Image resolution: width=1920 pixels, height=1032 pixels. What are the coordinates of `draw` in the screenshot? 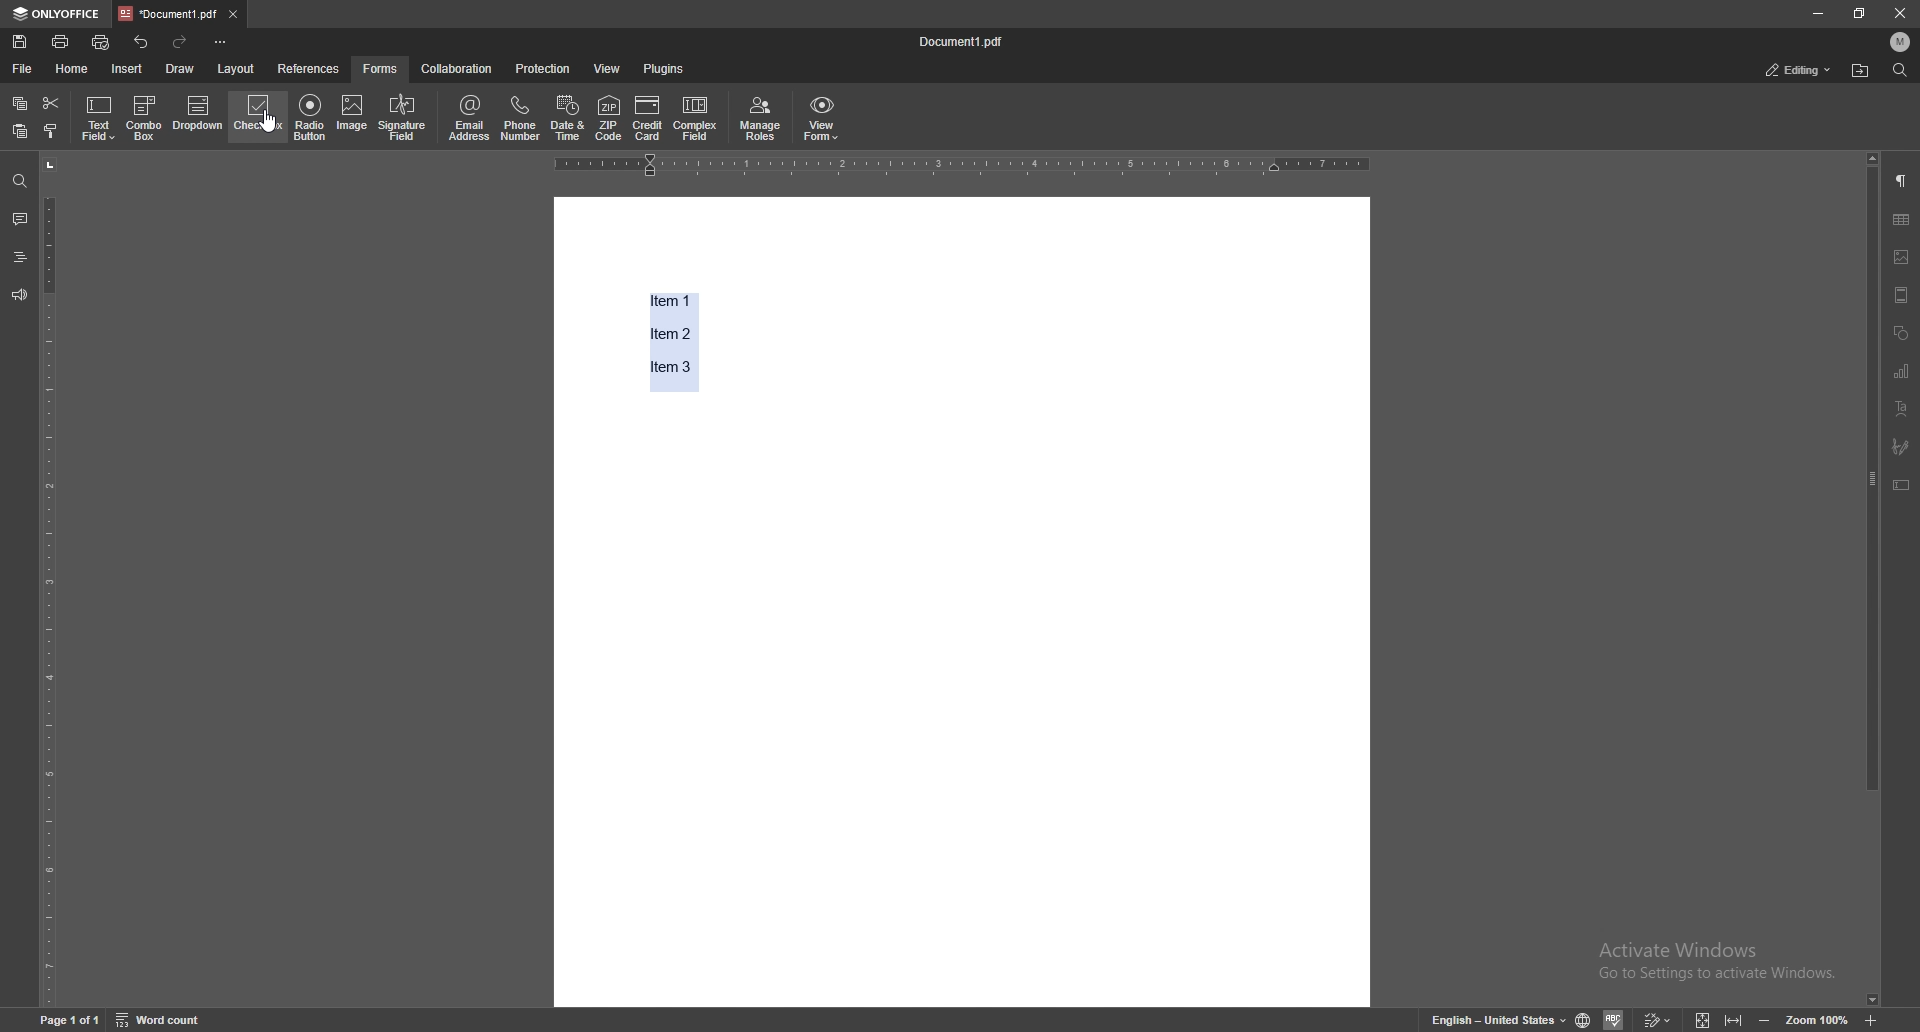 It's located at (182, 68).